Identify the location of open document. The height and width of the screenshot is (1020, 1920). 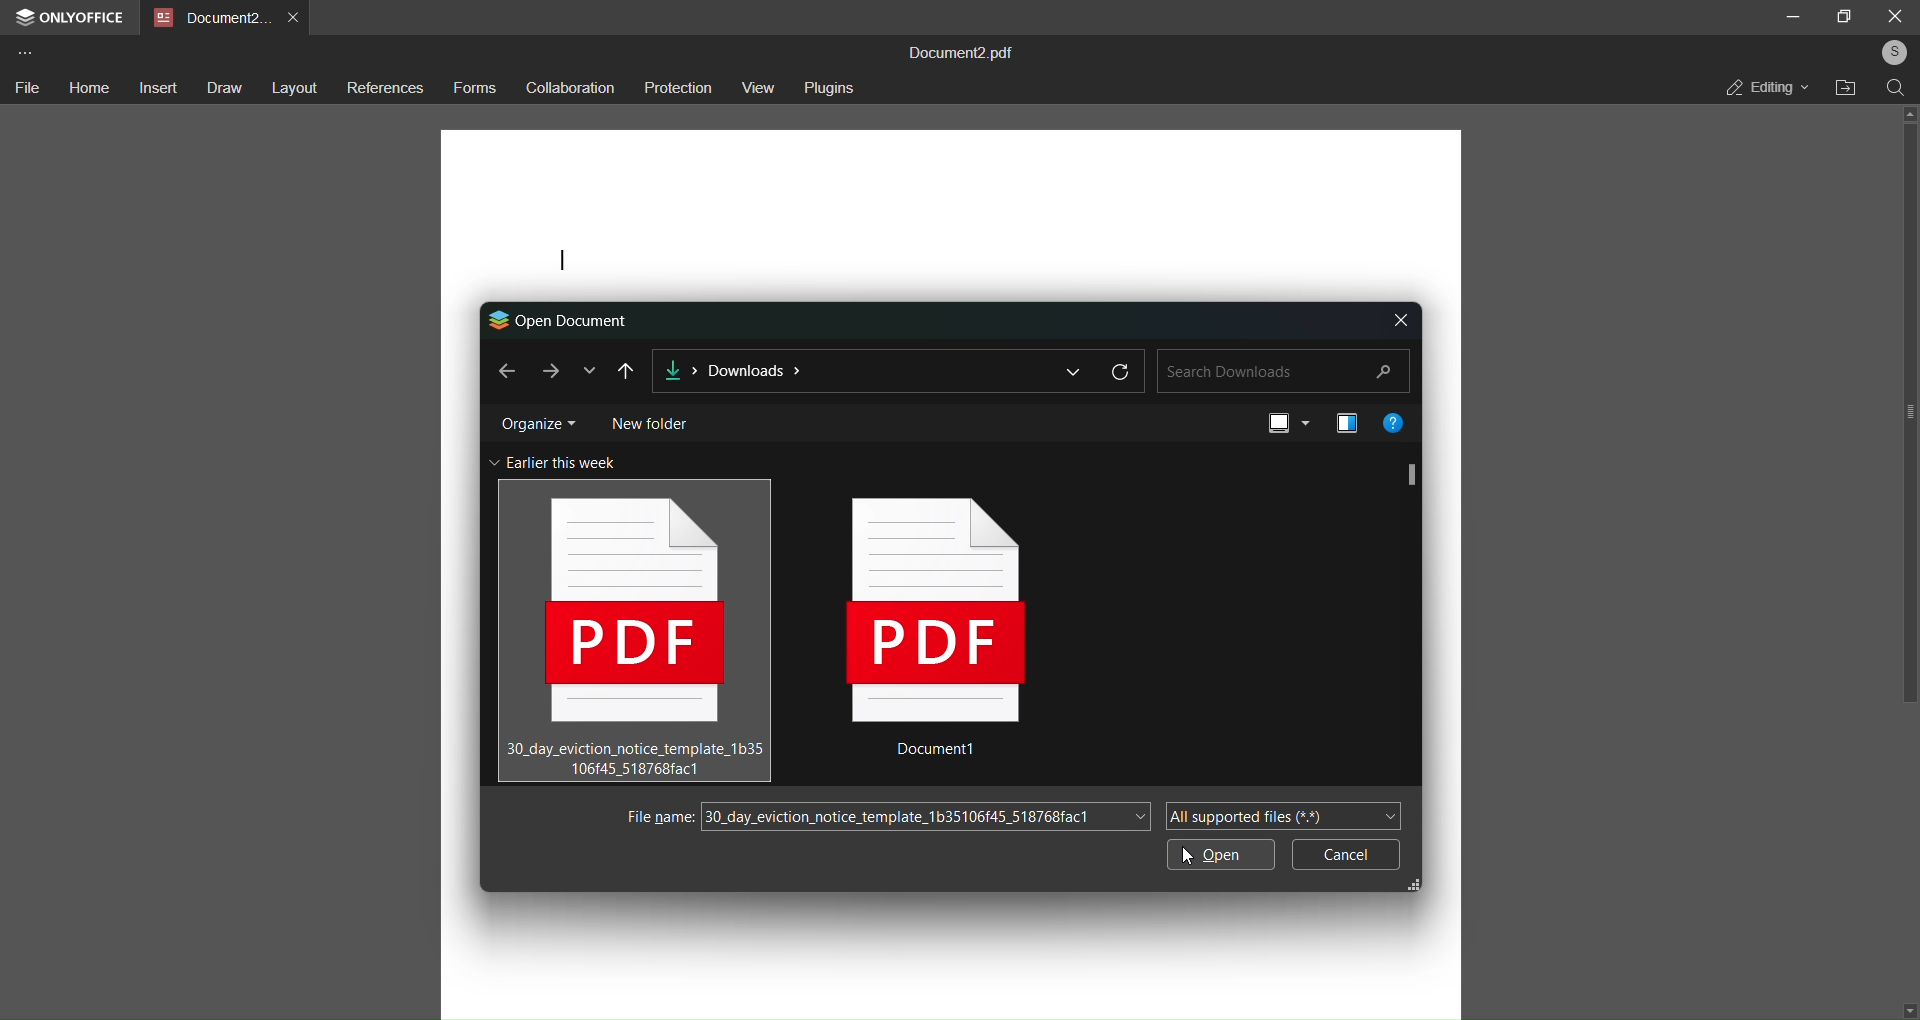
(561, 318).